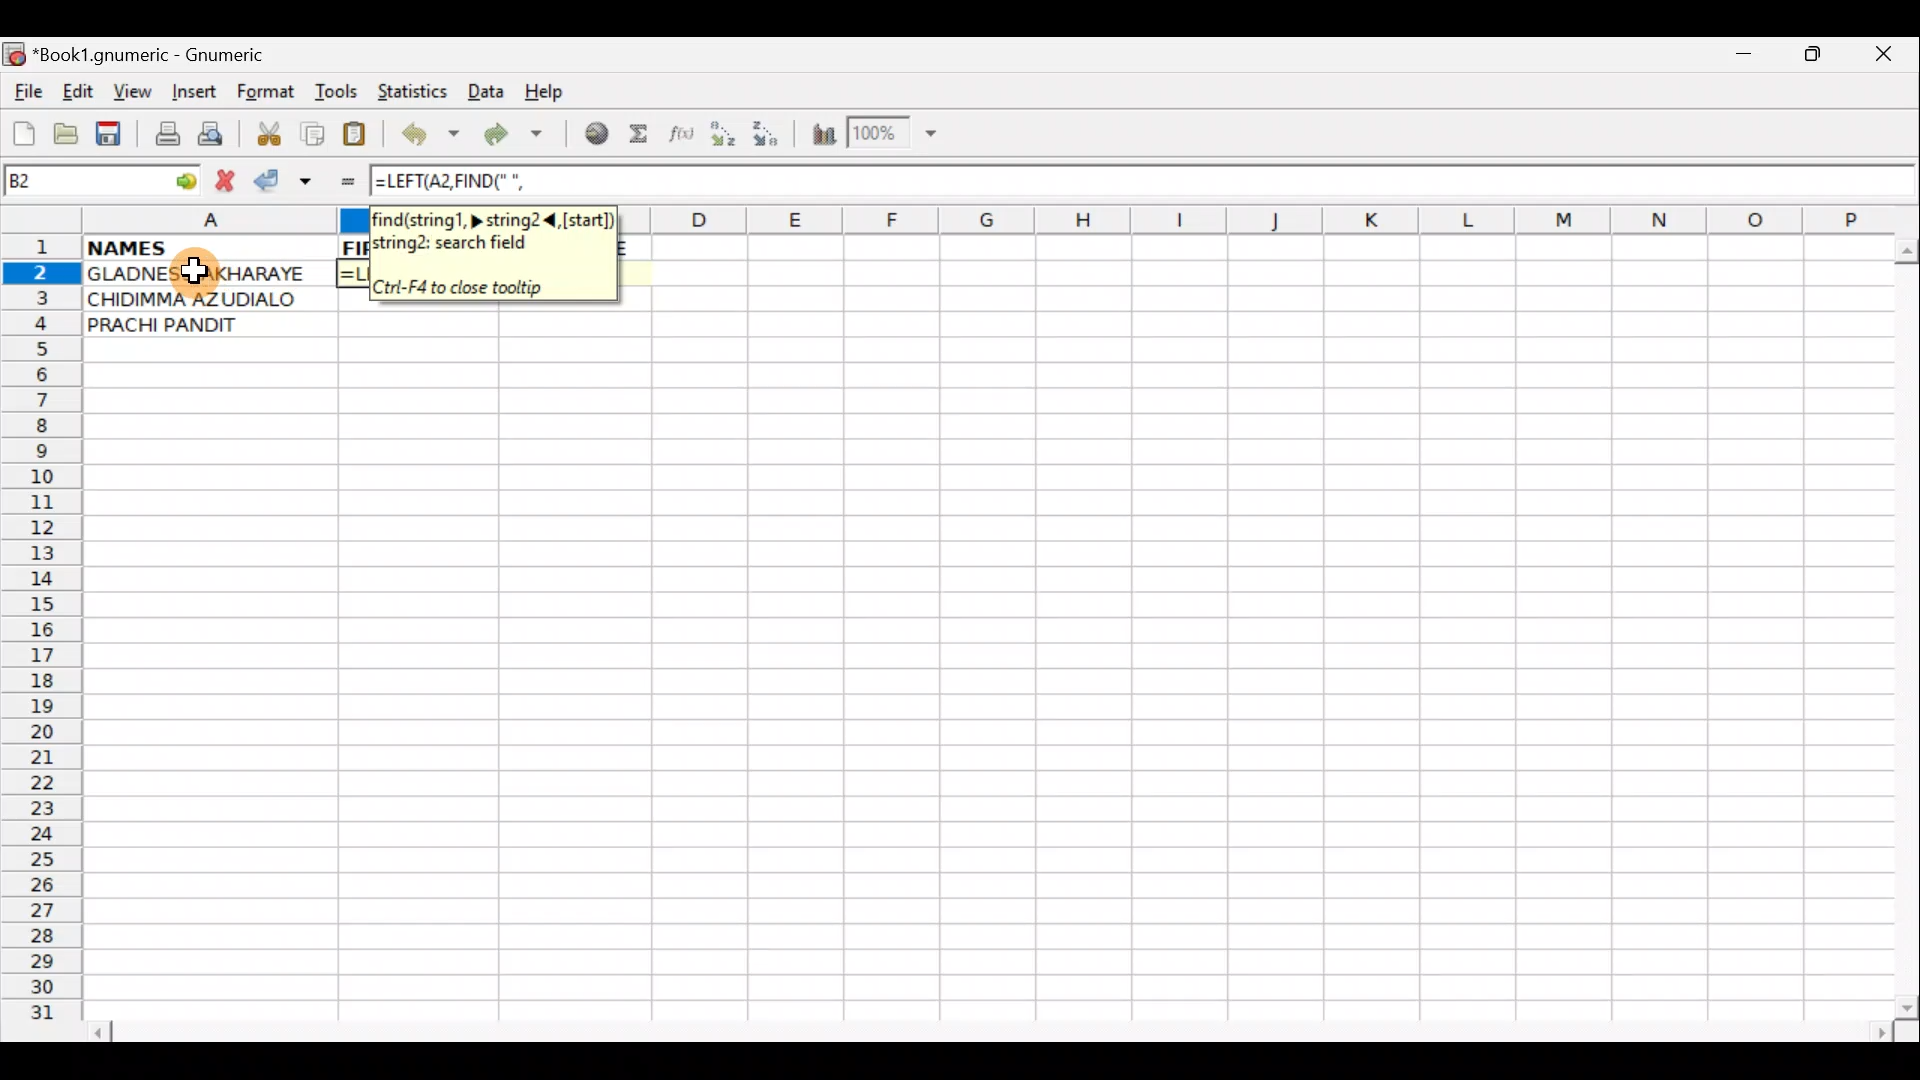  What do you see at coordinates (466, 181) in the screenshot?
I see `=LEFT(A2,FIND(" ",` at bounding box center [466, 181].